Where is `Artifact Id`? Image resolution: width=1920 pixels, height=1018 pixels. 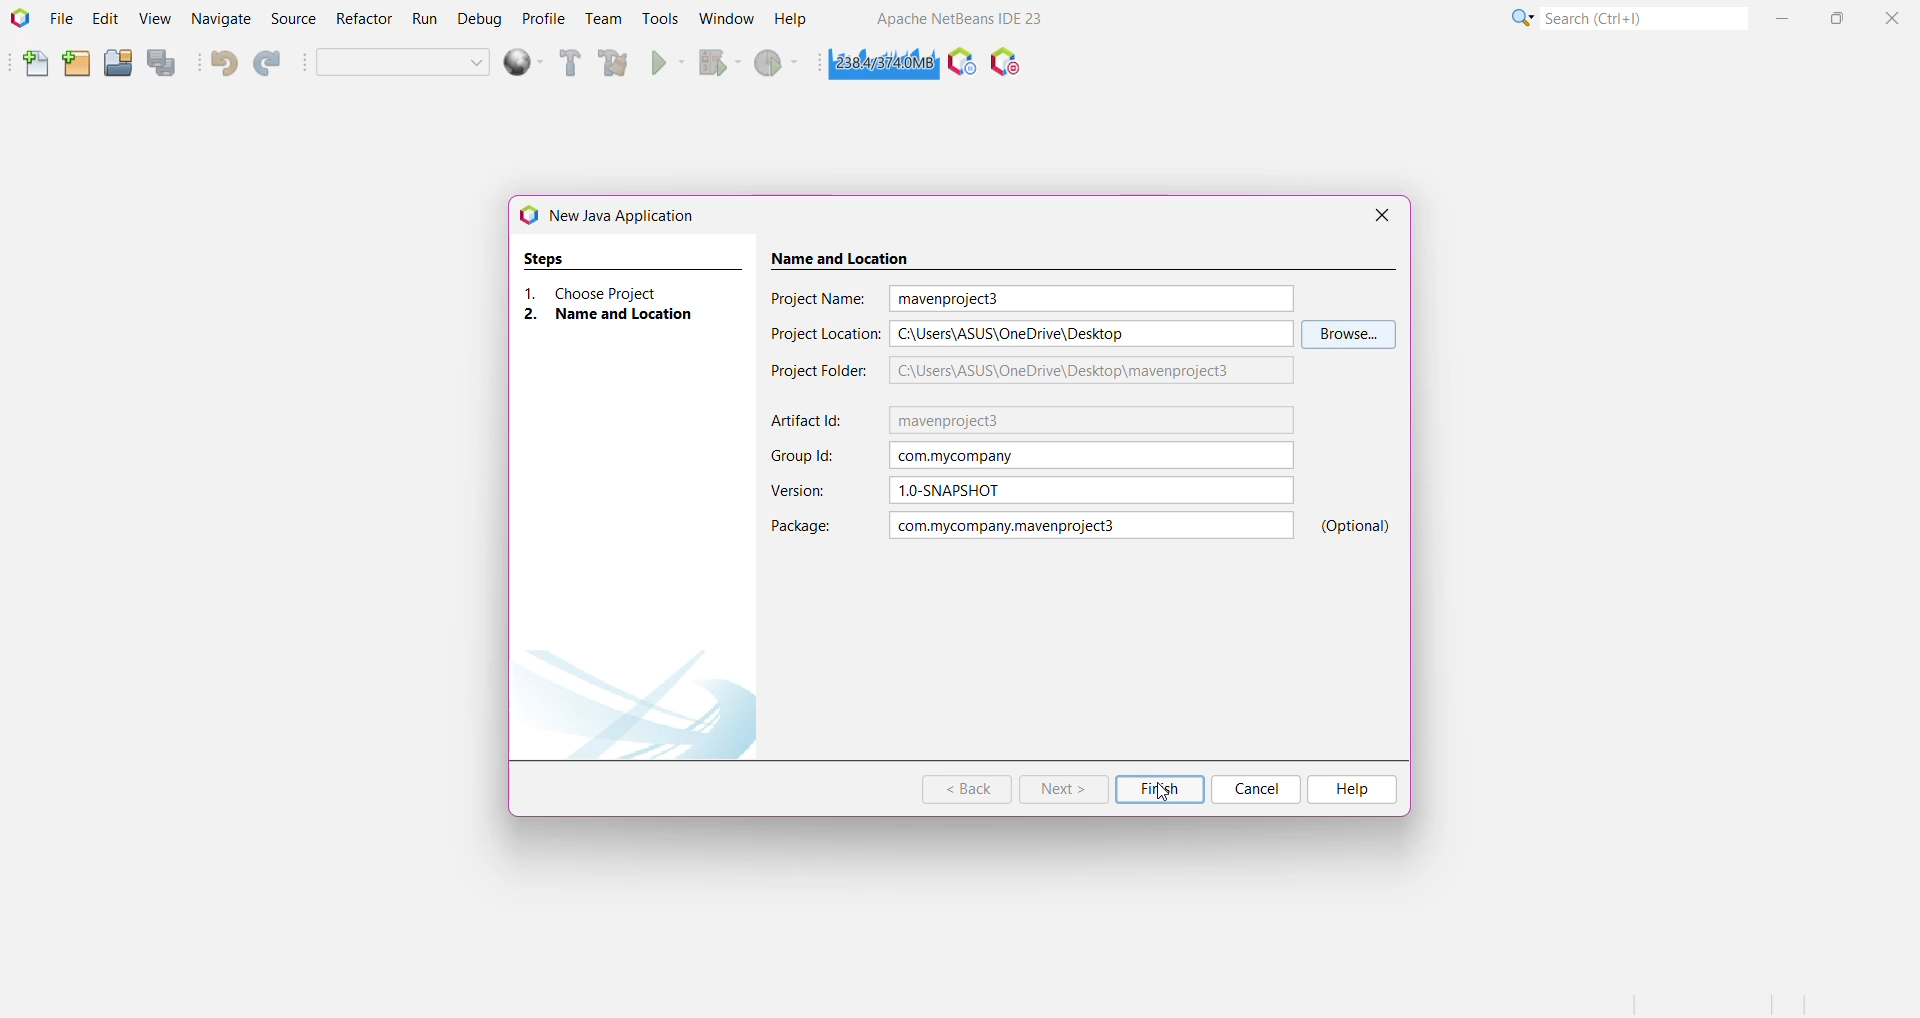 Artifact Id is located at coordinates (812, 422).